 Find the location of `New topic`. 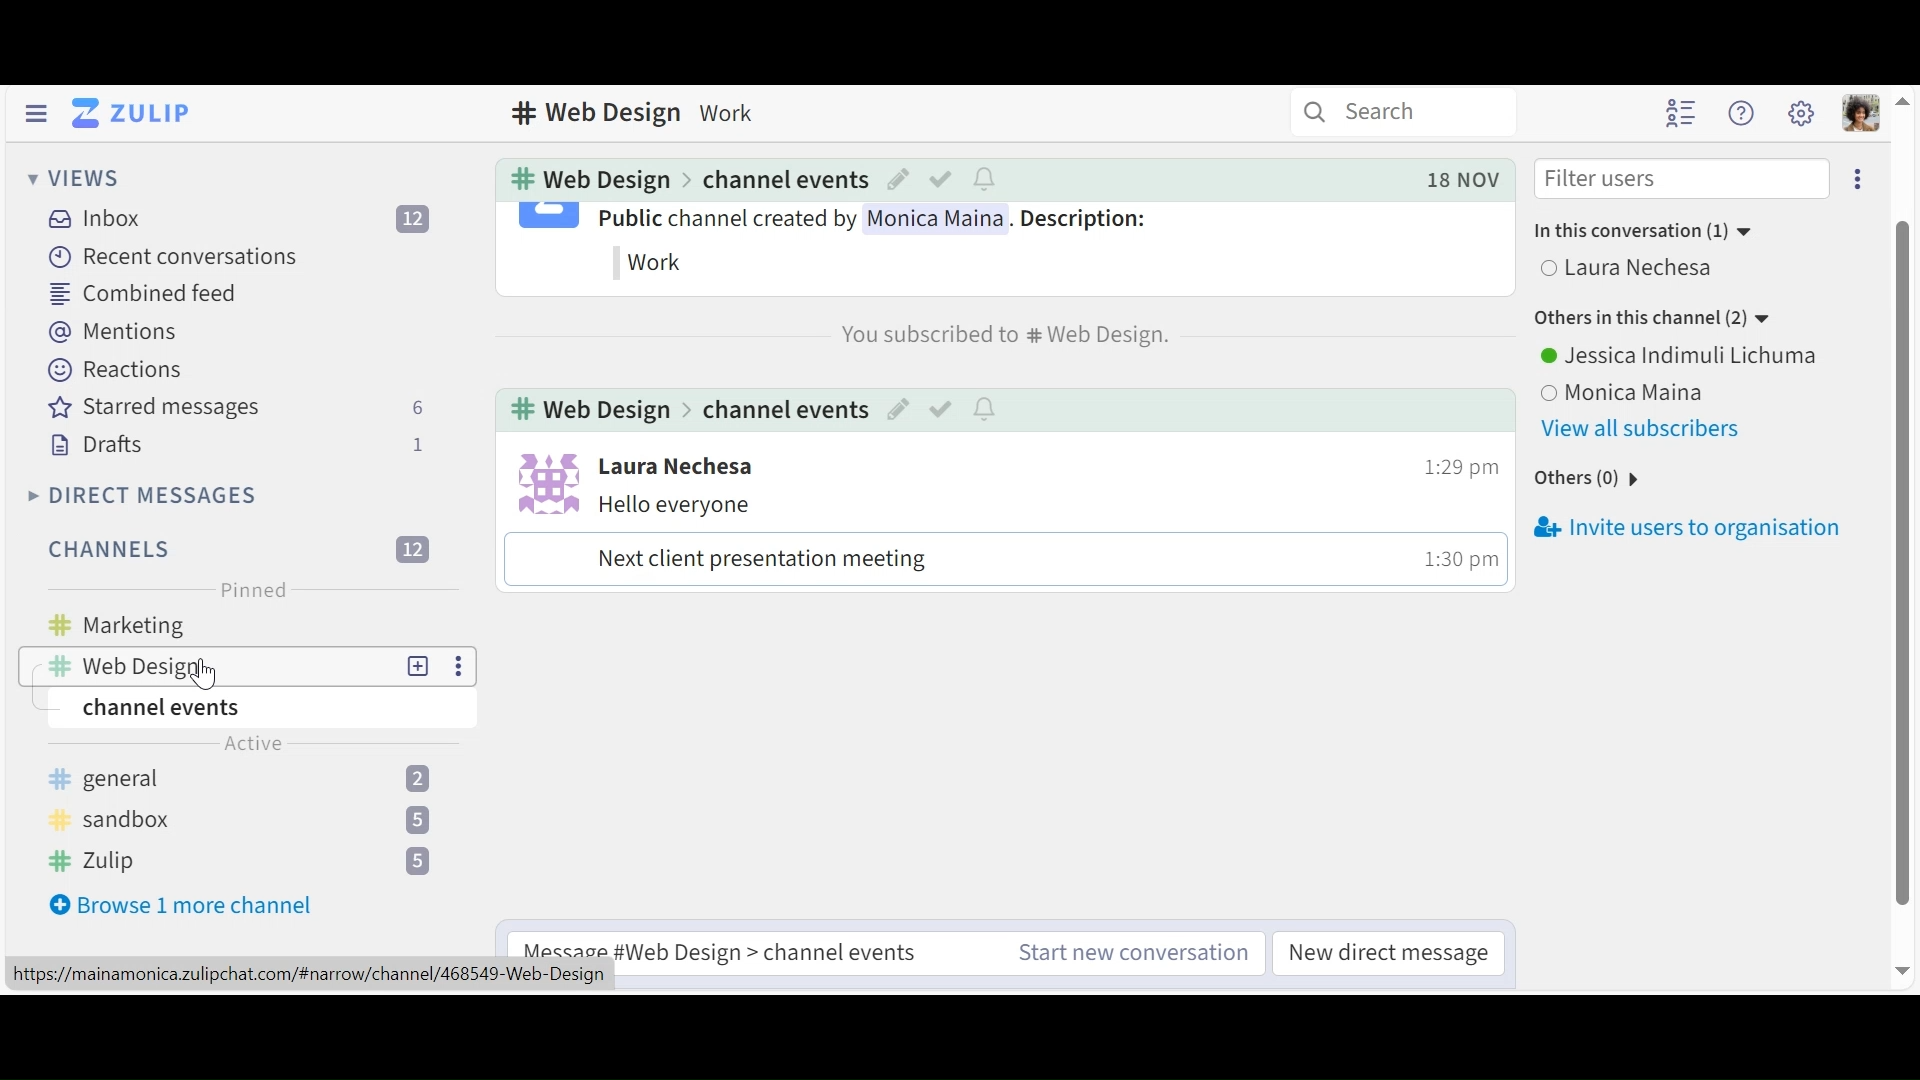

New topic is located at coordinates (419, 668).